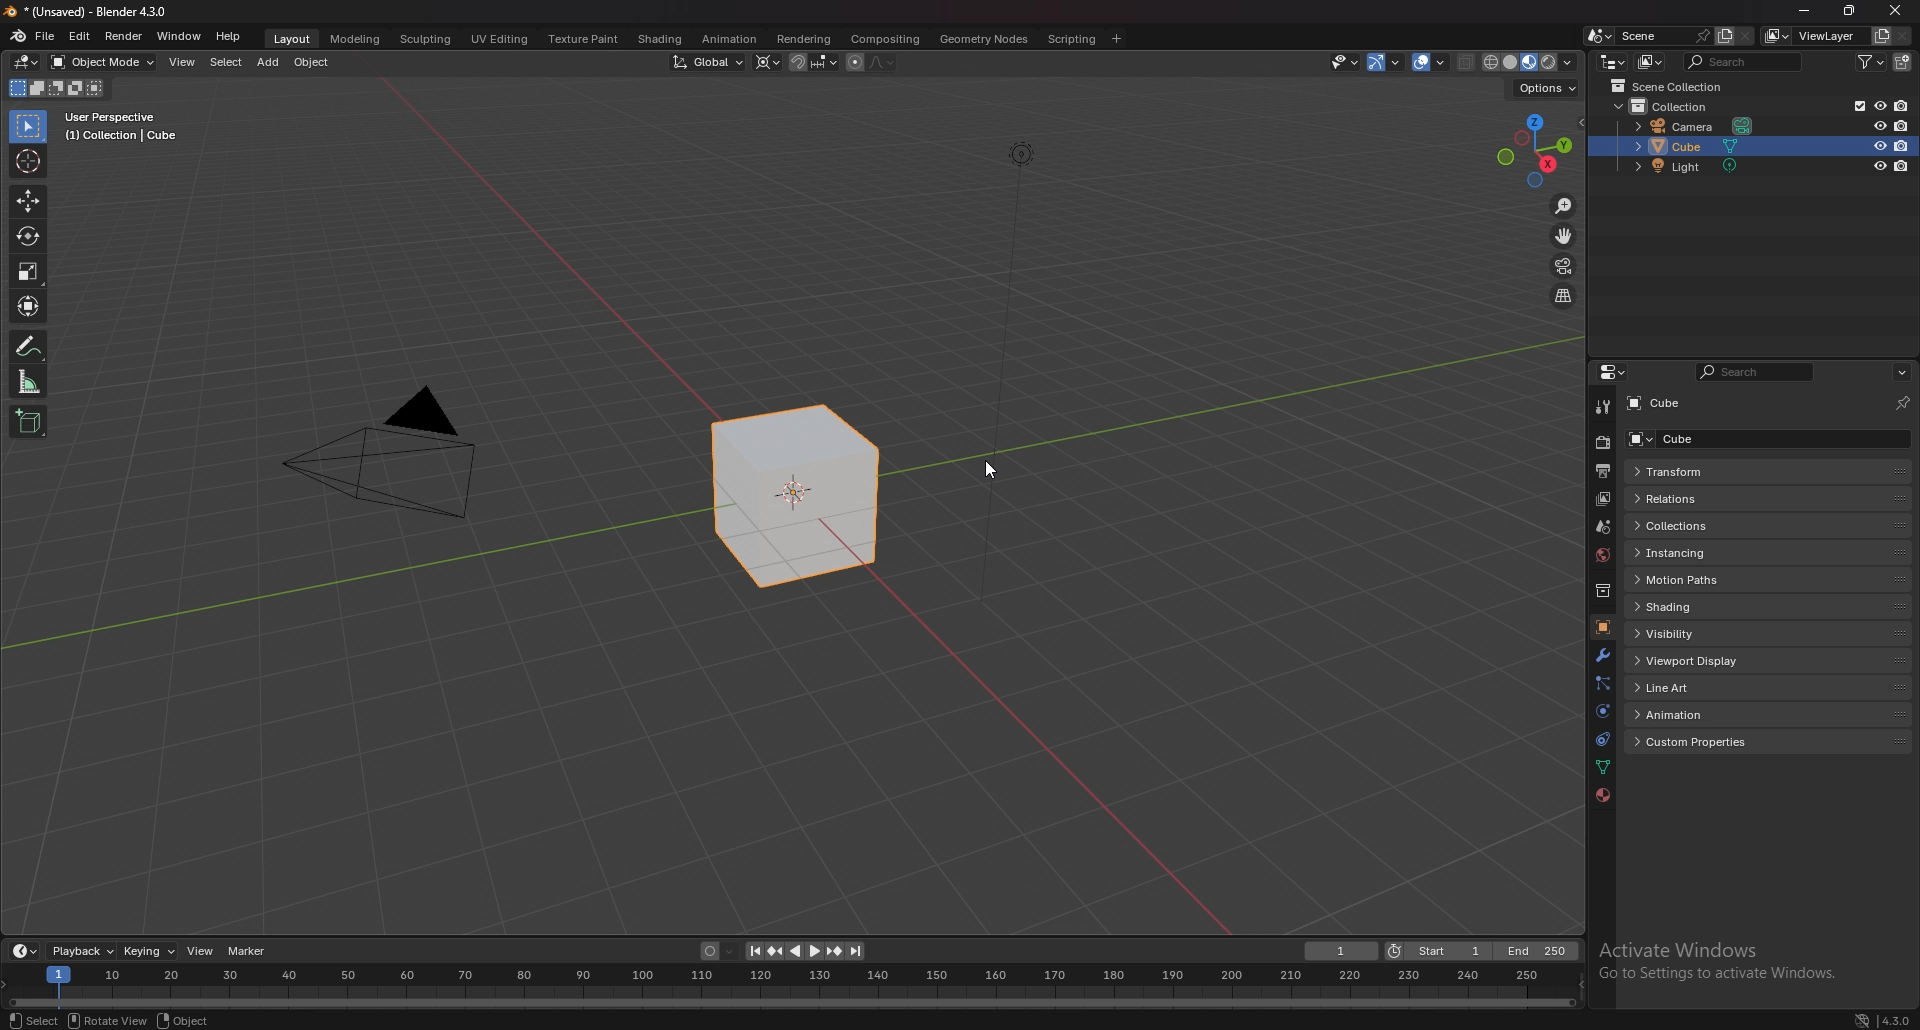 This screenshot has width=1920, height=1030. I want to click on view layer, so click(1602, 499).